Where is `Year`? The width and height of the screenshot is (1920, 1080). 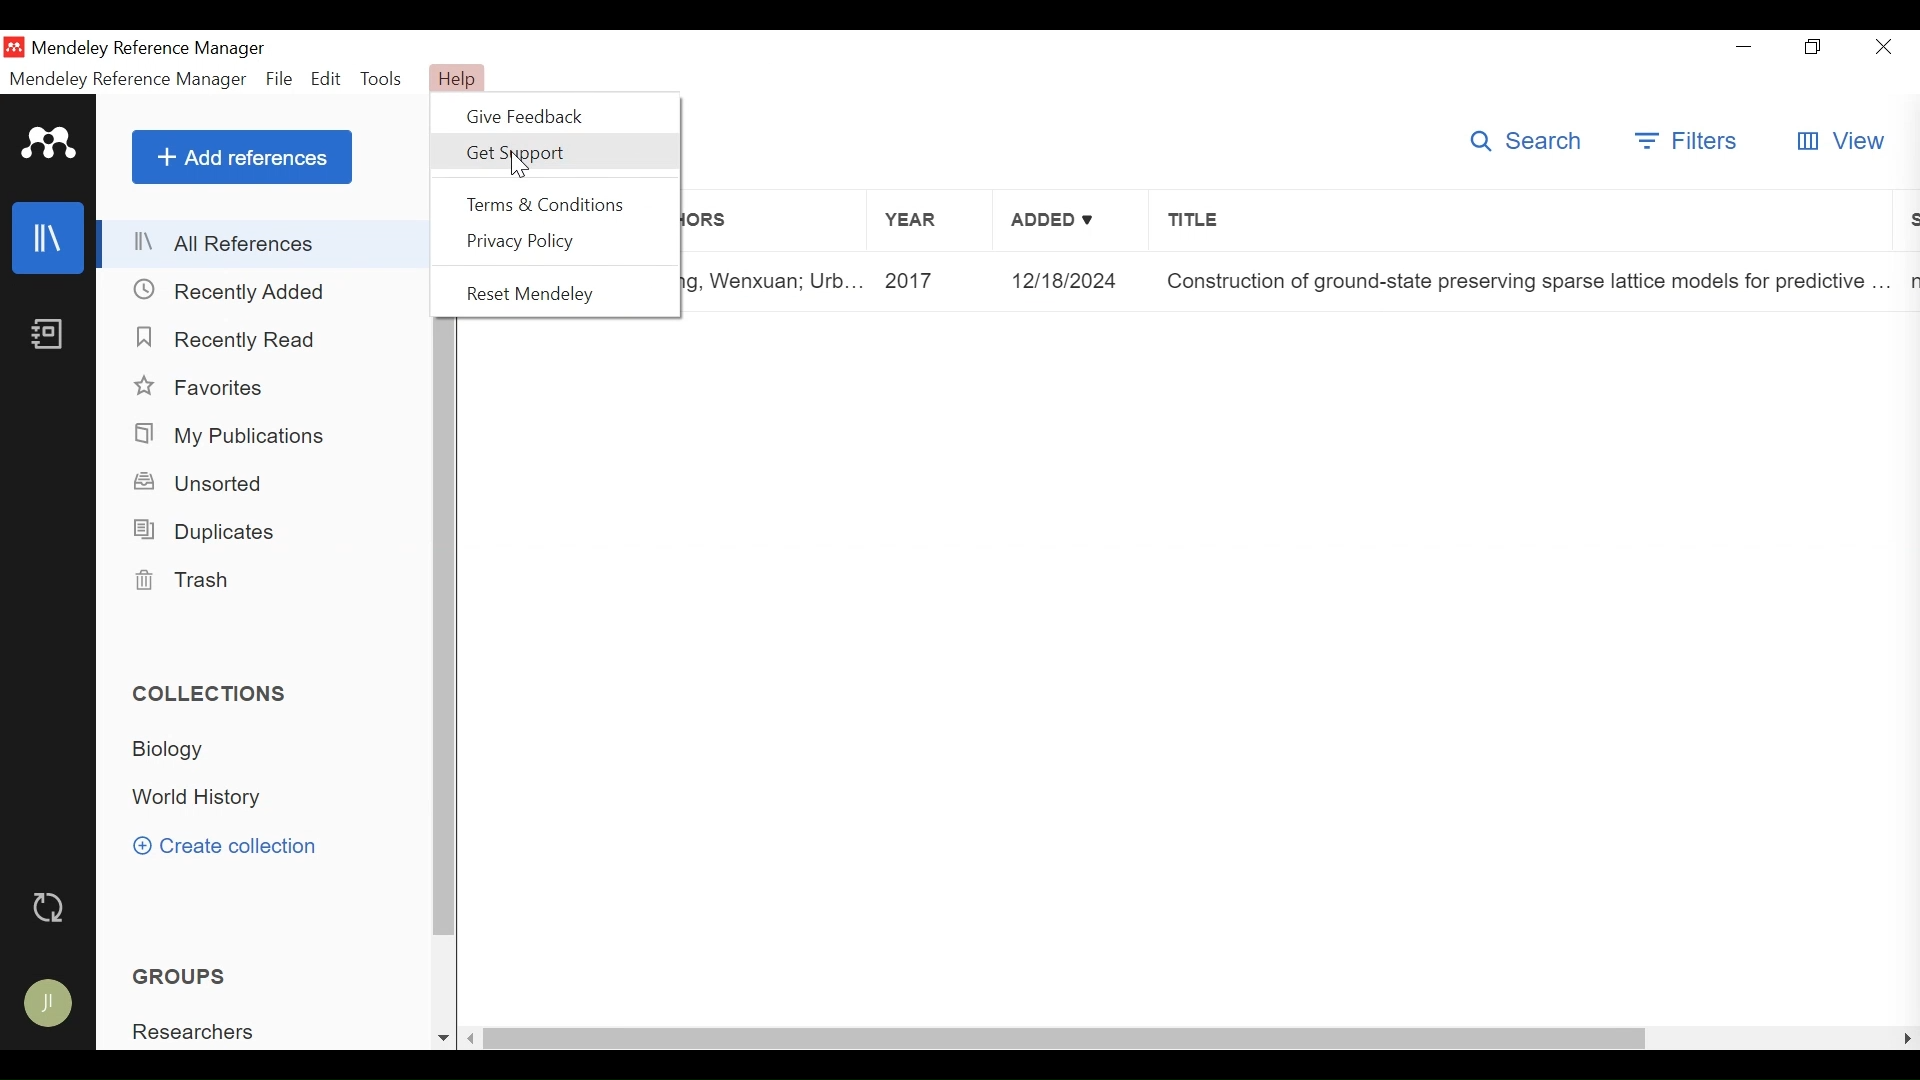
Year is located at coordinates (927, 224).